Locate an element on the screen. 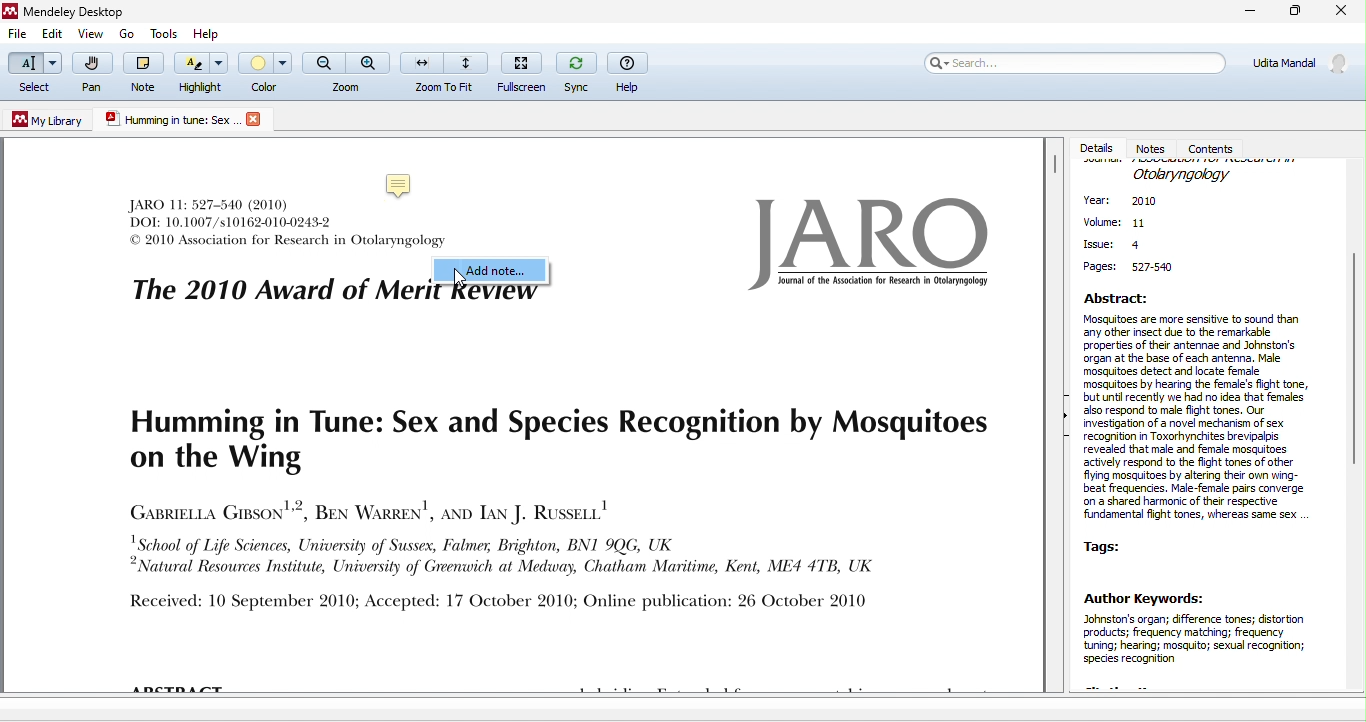  journal name is located at coordinates (1182, 174).